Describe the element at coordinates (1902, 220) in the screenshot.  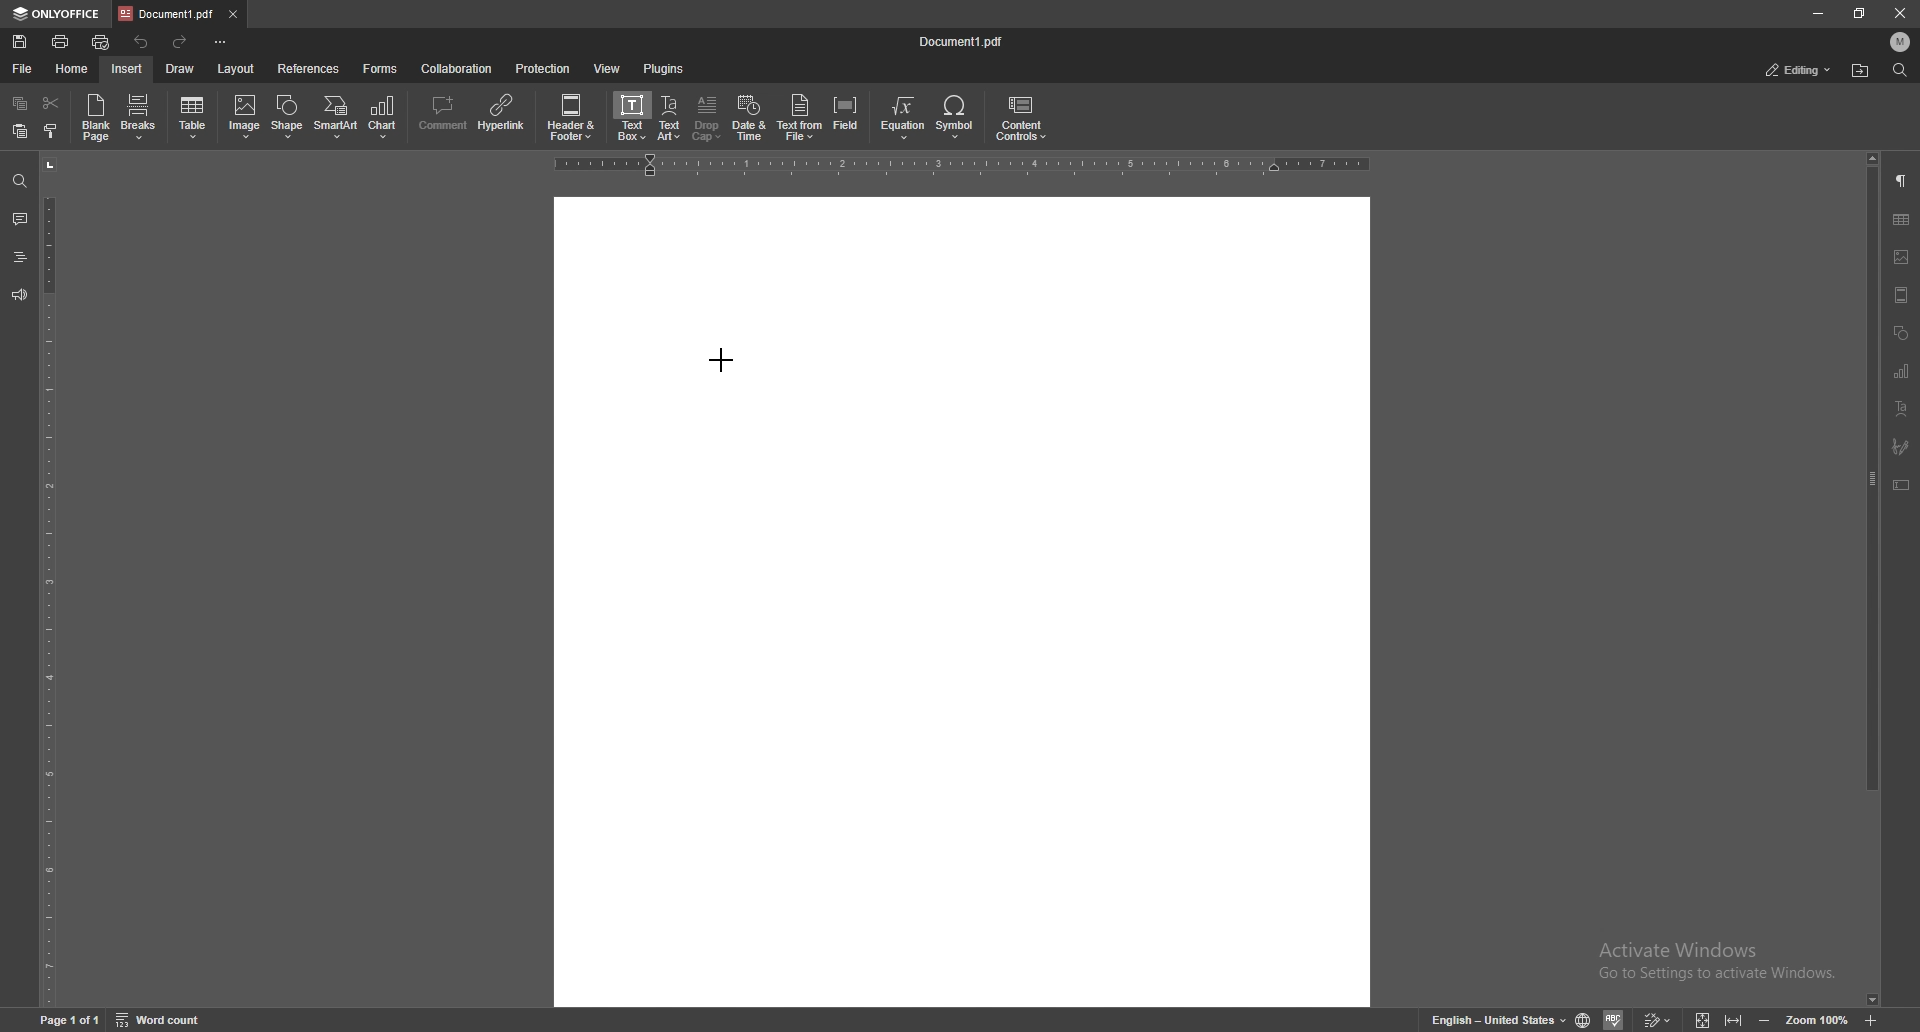
I see `table` at that location.